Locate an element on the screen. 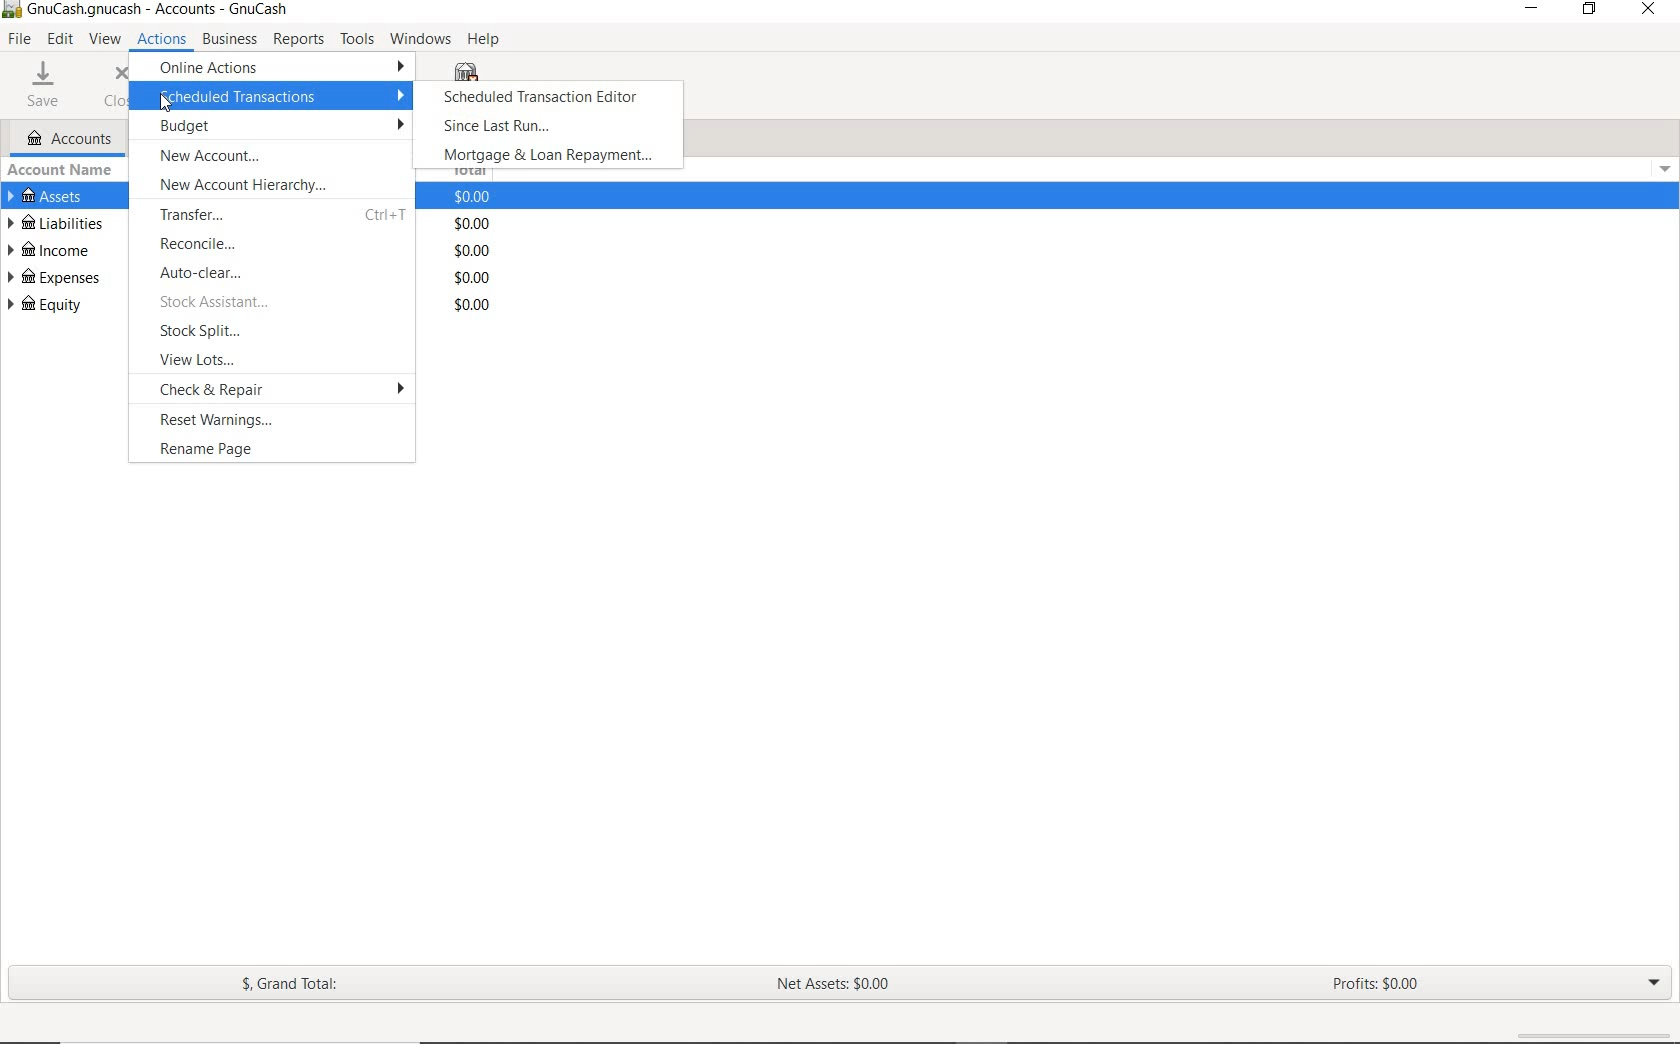 The height and width of the screenshot is (1044, 1680). REPORTS is located at coordinates (299, 39).